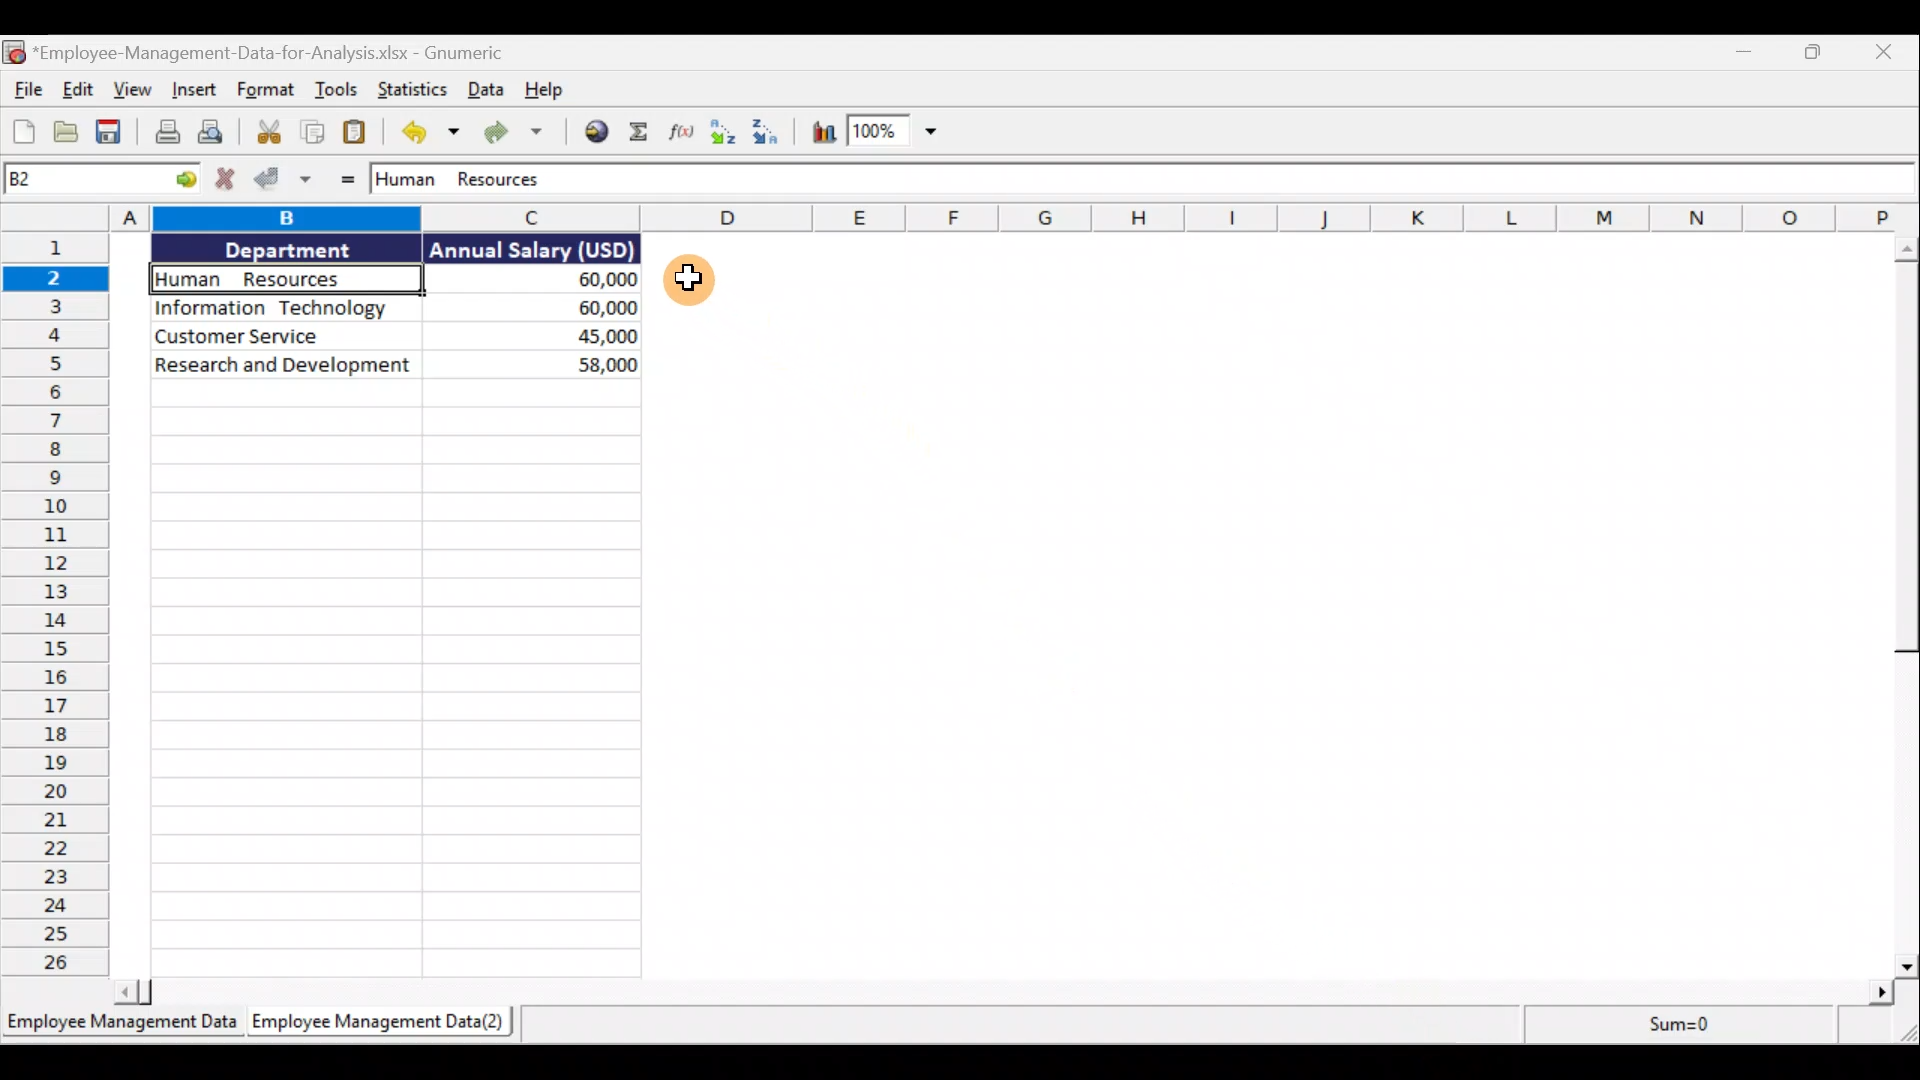 The height and width of the screenshot is (1080, 1920). Describe the element at coordinates (110, 132) in the screenshot. I see `Save the current workbook` at that location.